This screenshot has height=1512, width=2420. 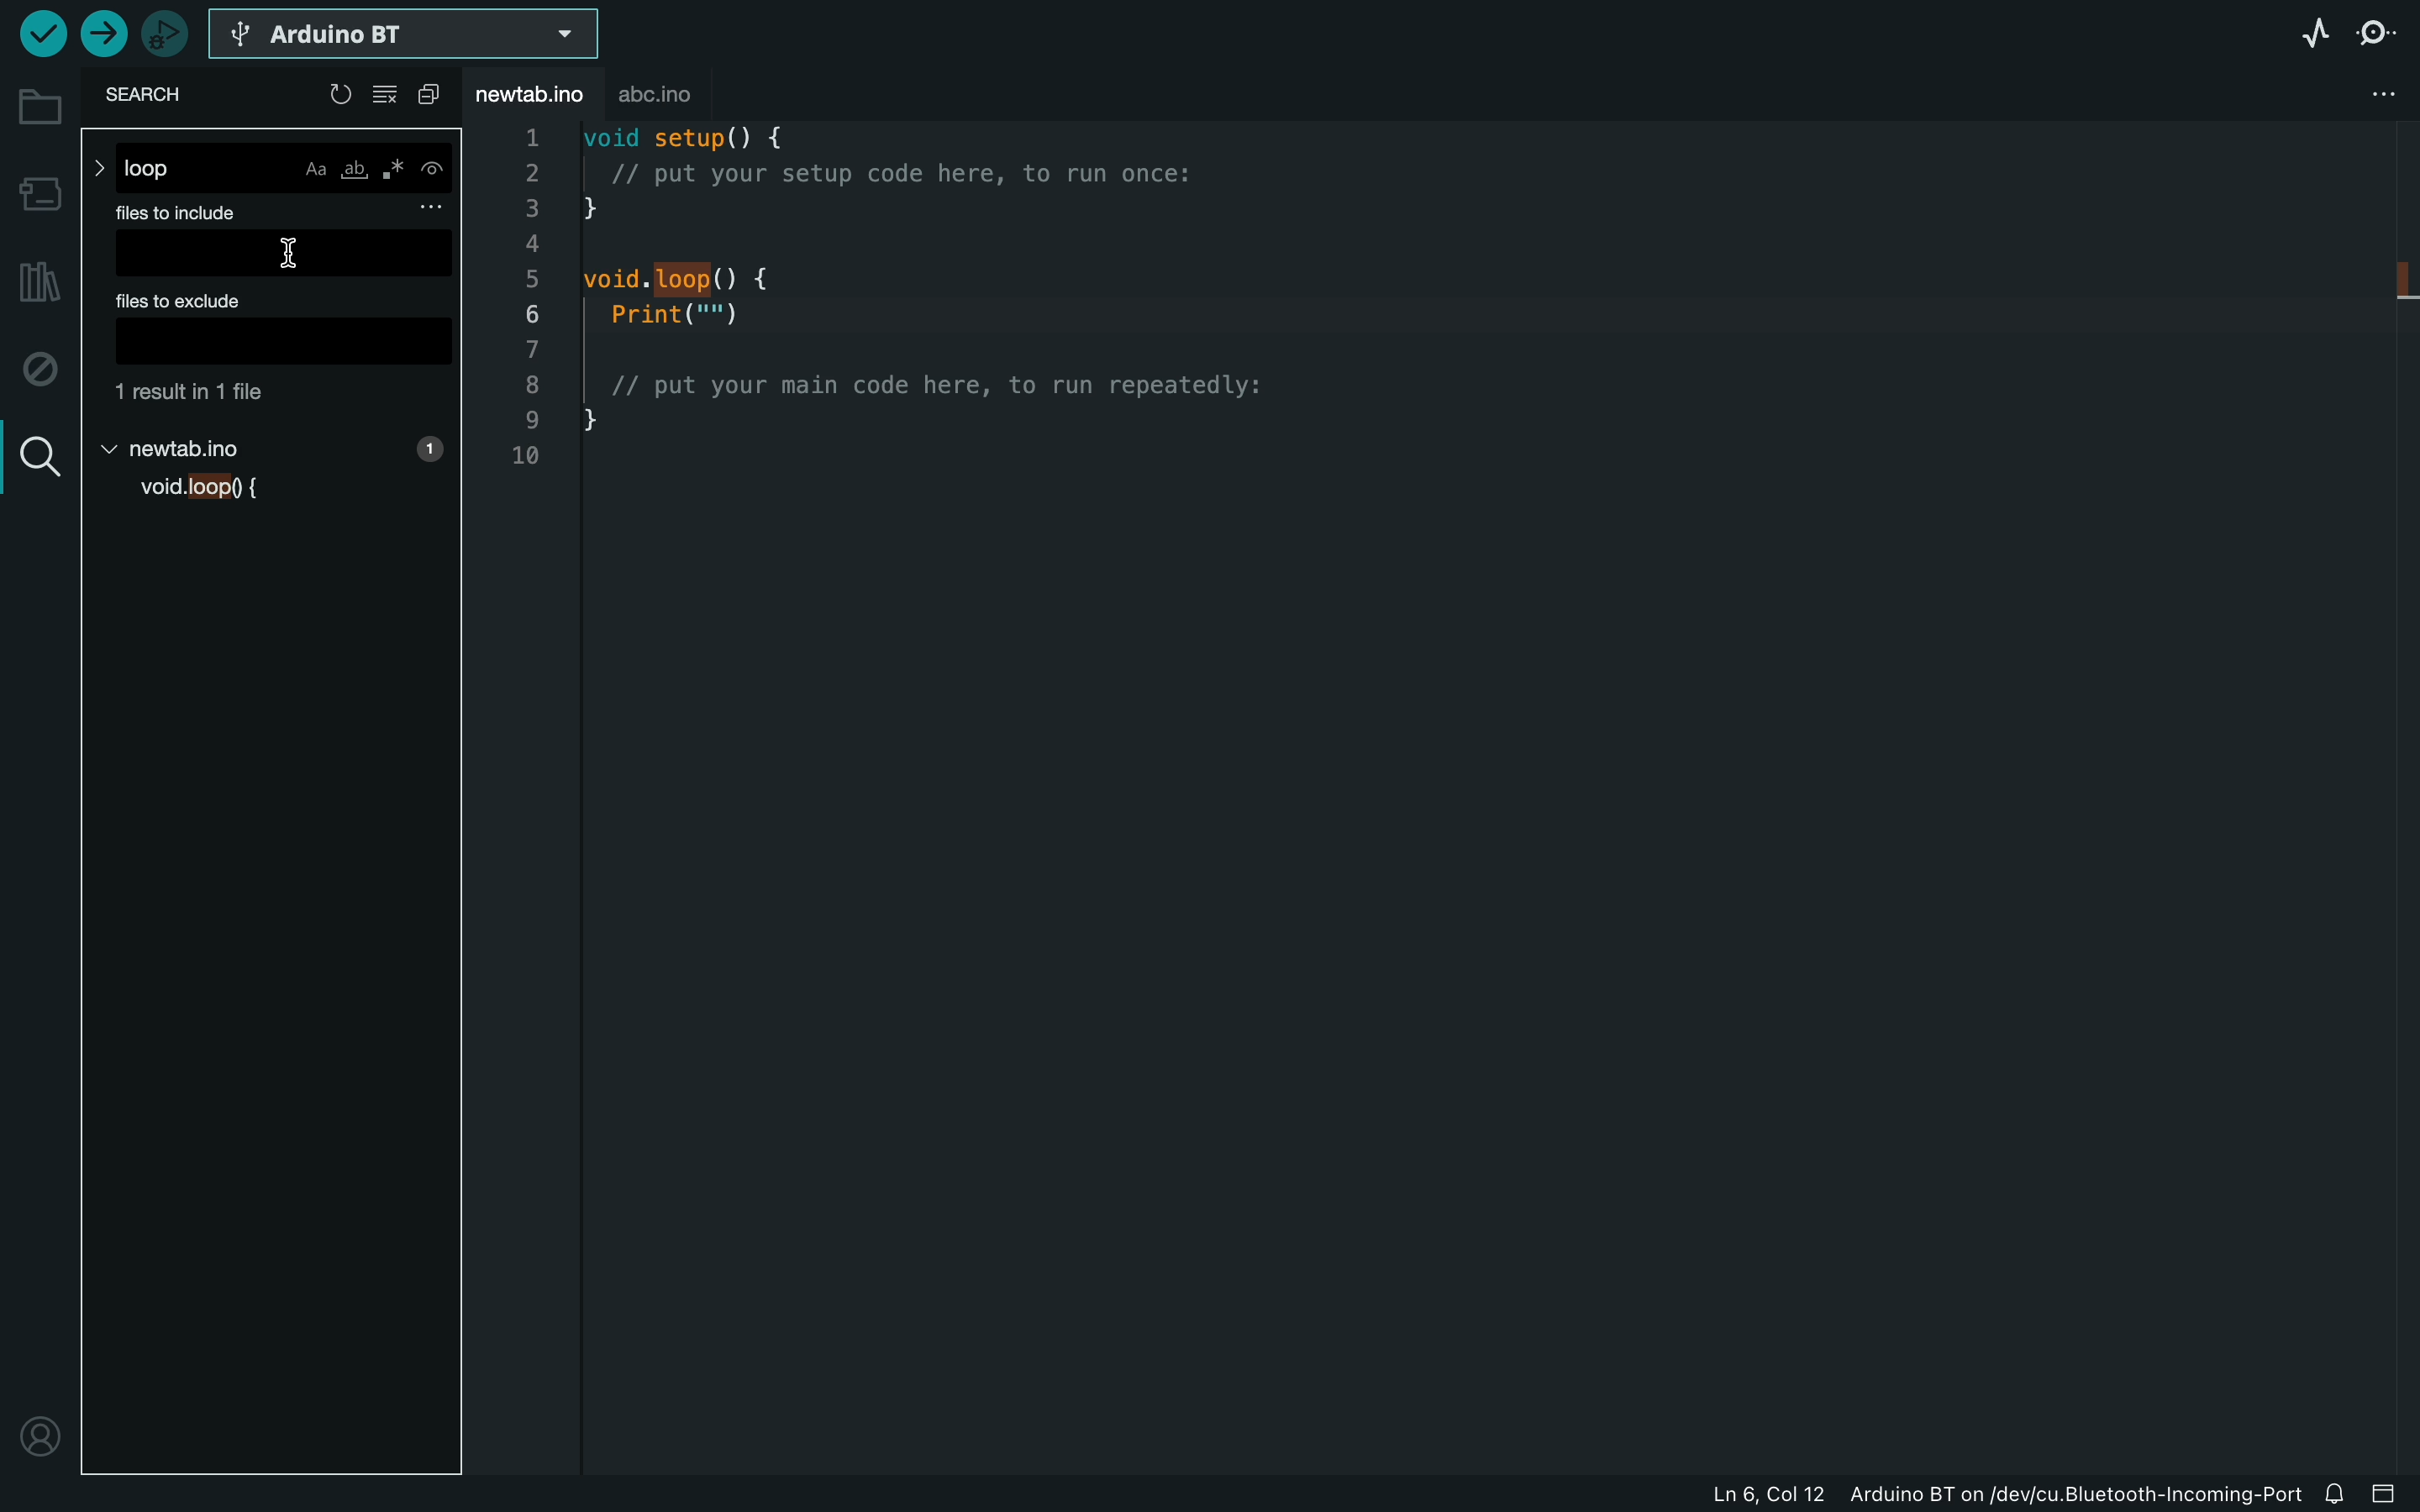 What do you see at coordinates (433, 96) in the screenshot?
I see `copy` at bounding box center [433, 96].